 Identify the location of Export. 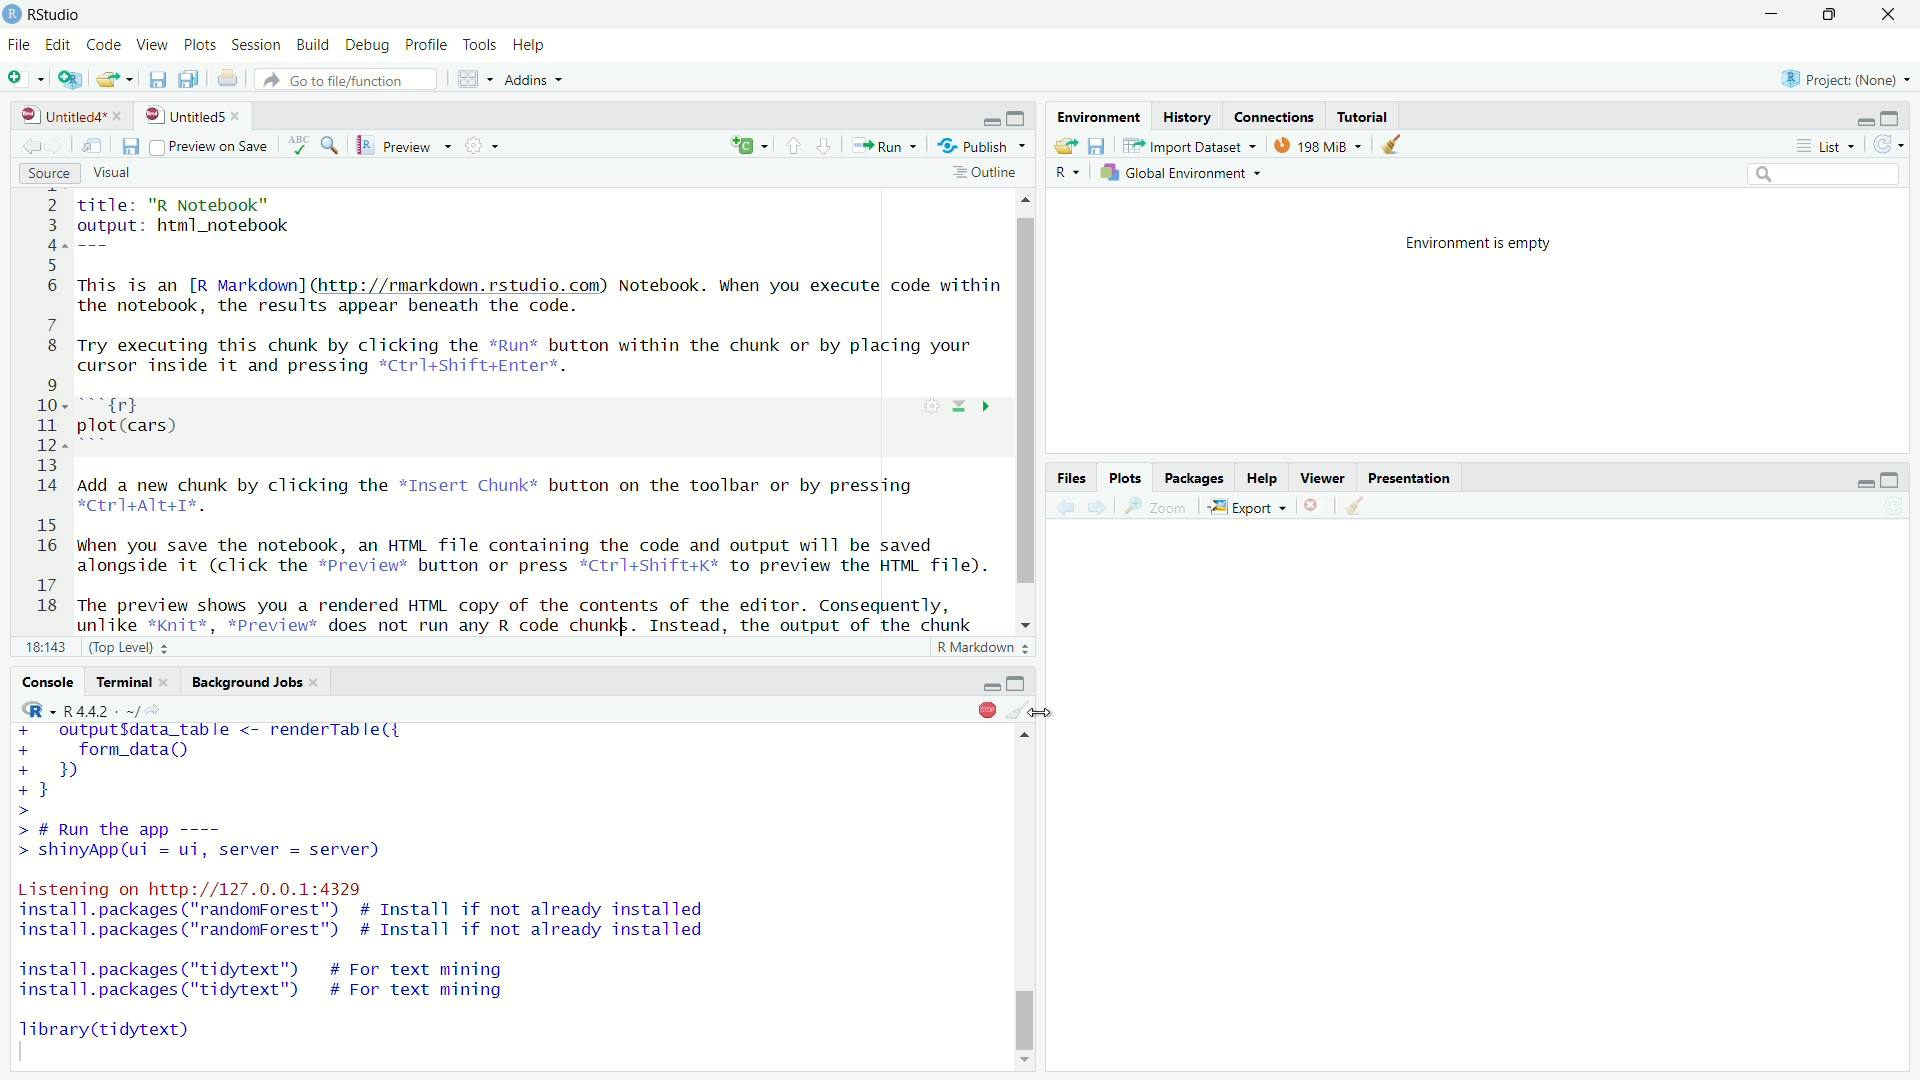
(1250, 508).